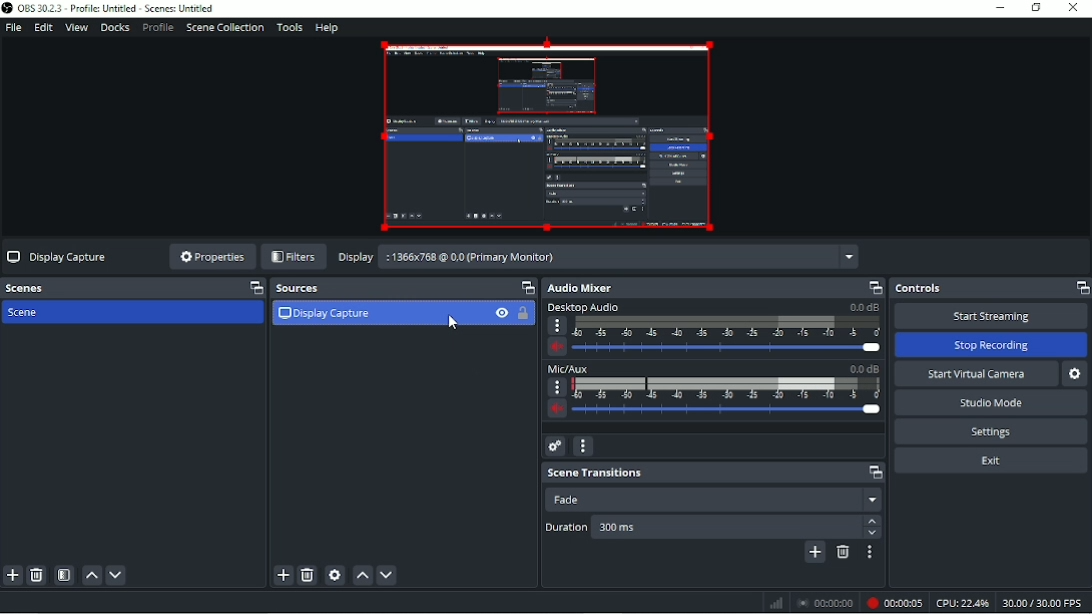 The width and height of the screenshot is (1092, 614). Describe the element at coordinates (826, 602) in the screenshot. I see `Stop recording` at that location.